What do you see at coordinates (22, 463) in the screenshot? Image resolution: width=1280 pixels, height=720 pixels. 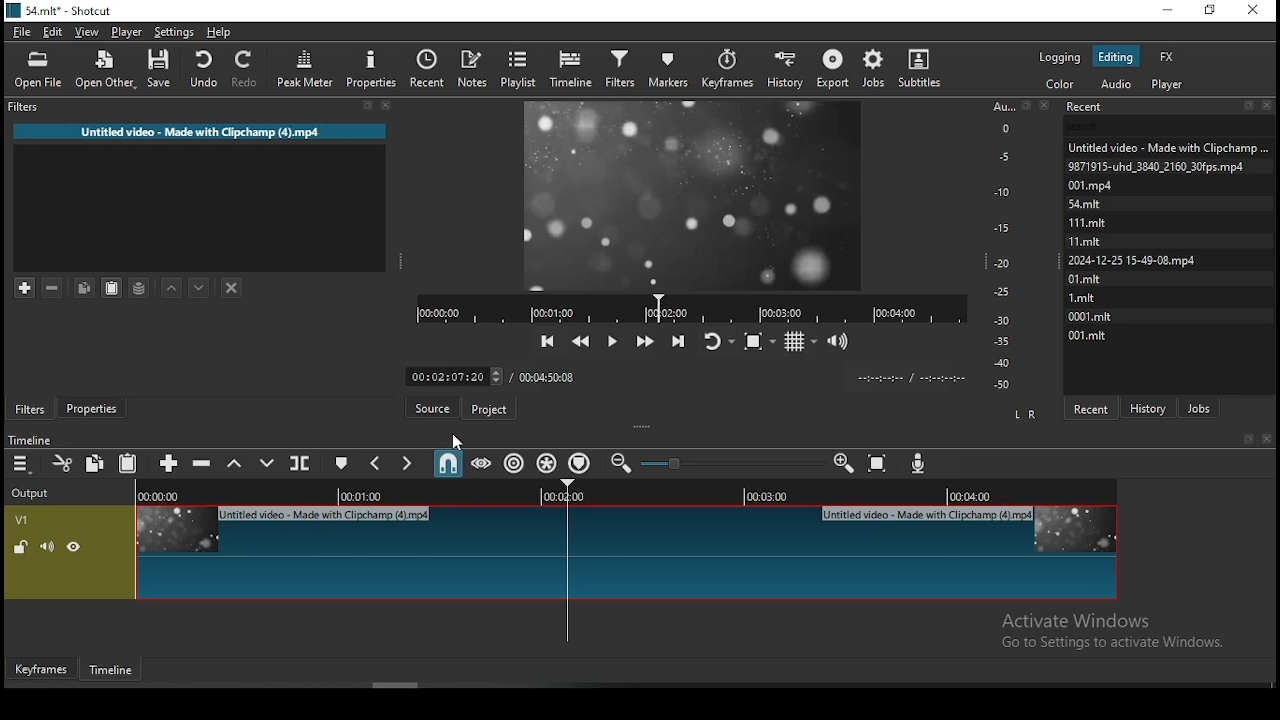 I see `timeline menu` at bounding box center [22, 463].